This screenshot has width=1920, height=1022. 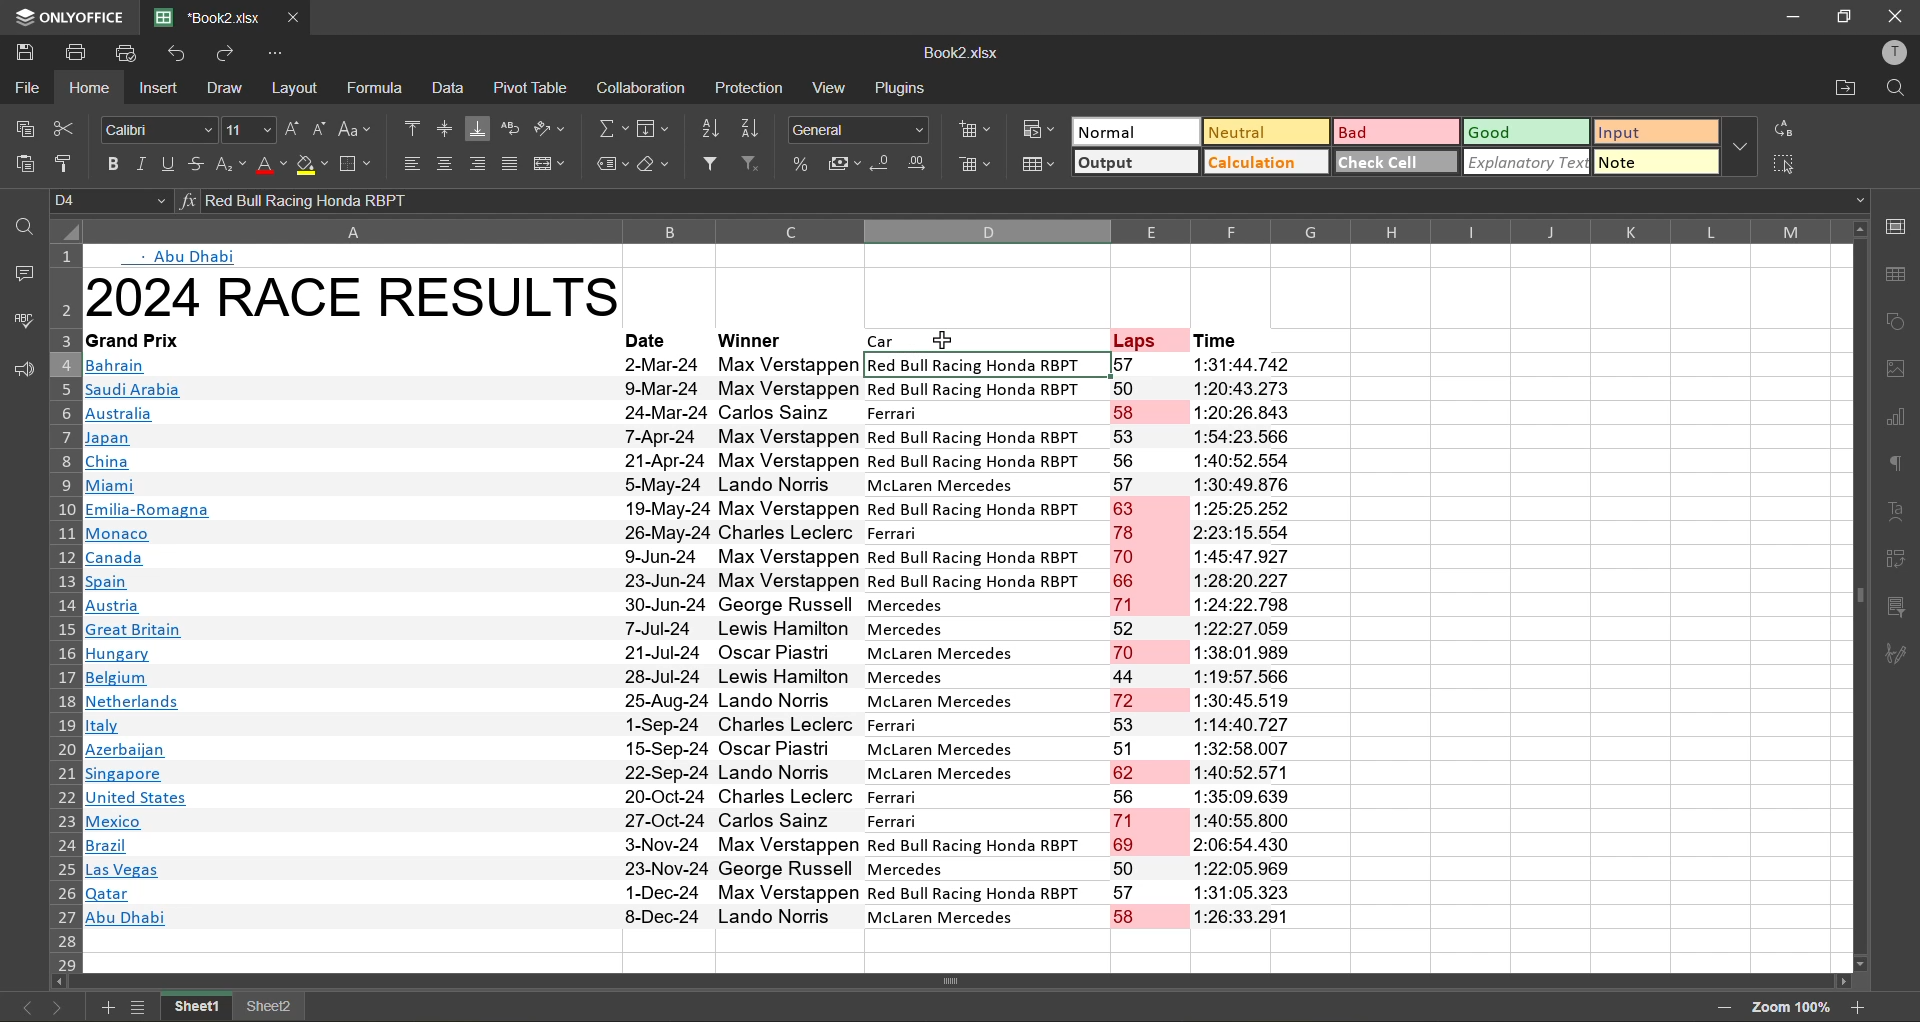 I want to click on signature, so click(x=1894, y=657).